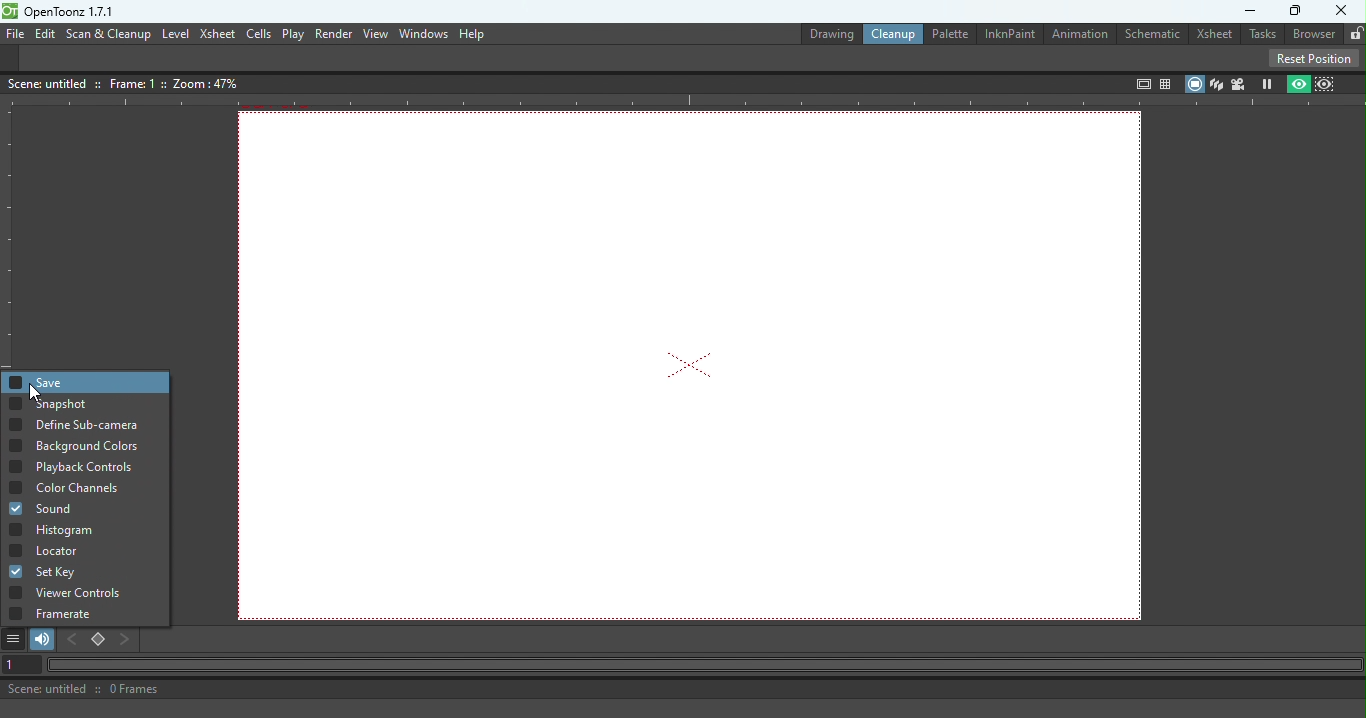  I want to click on Canvas details, so click(127, 82).